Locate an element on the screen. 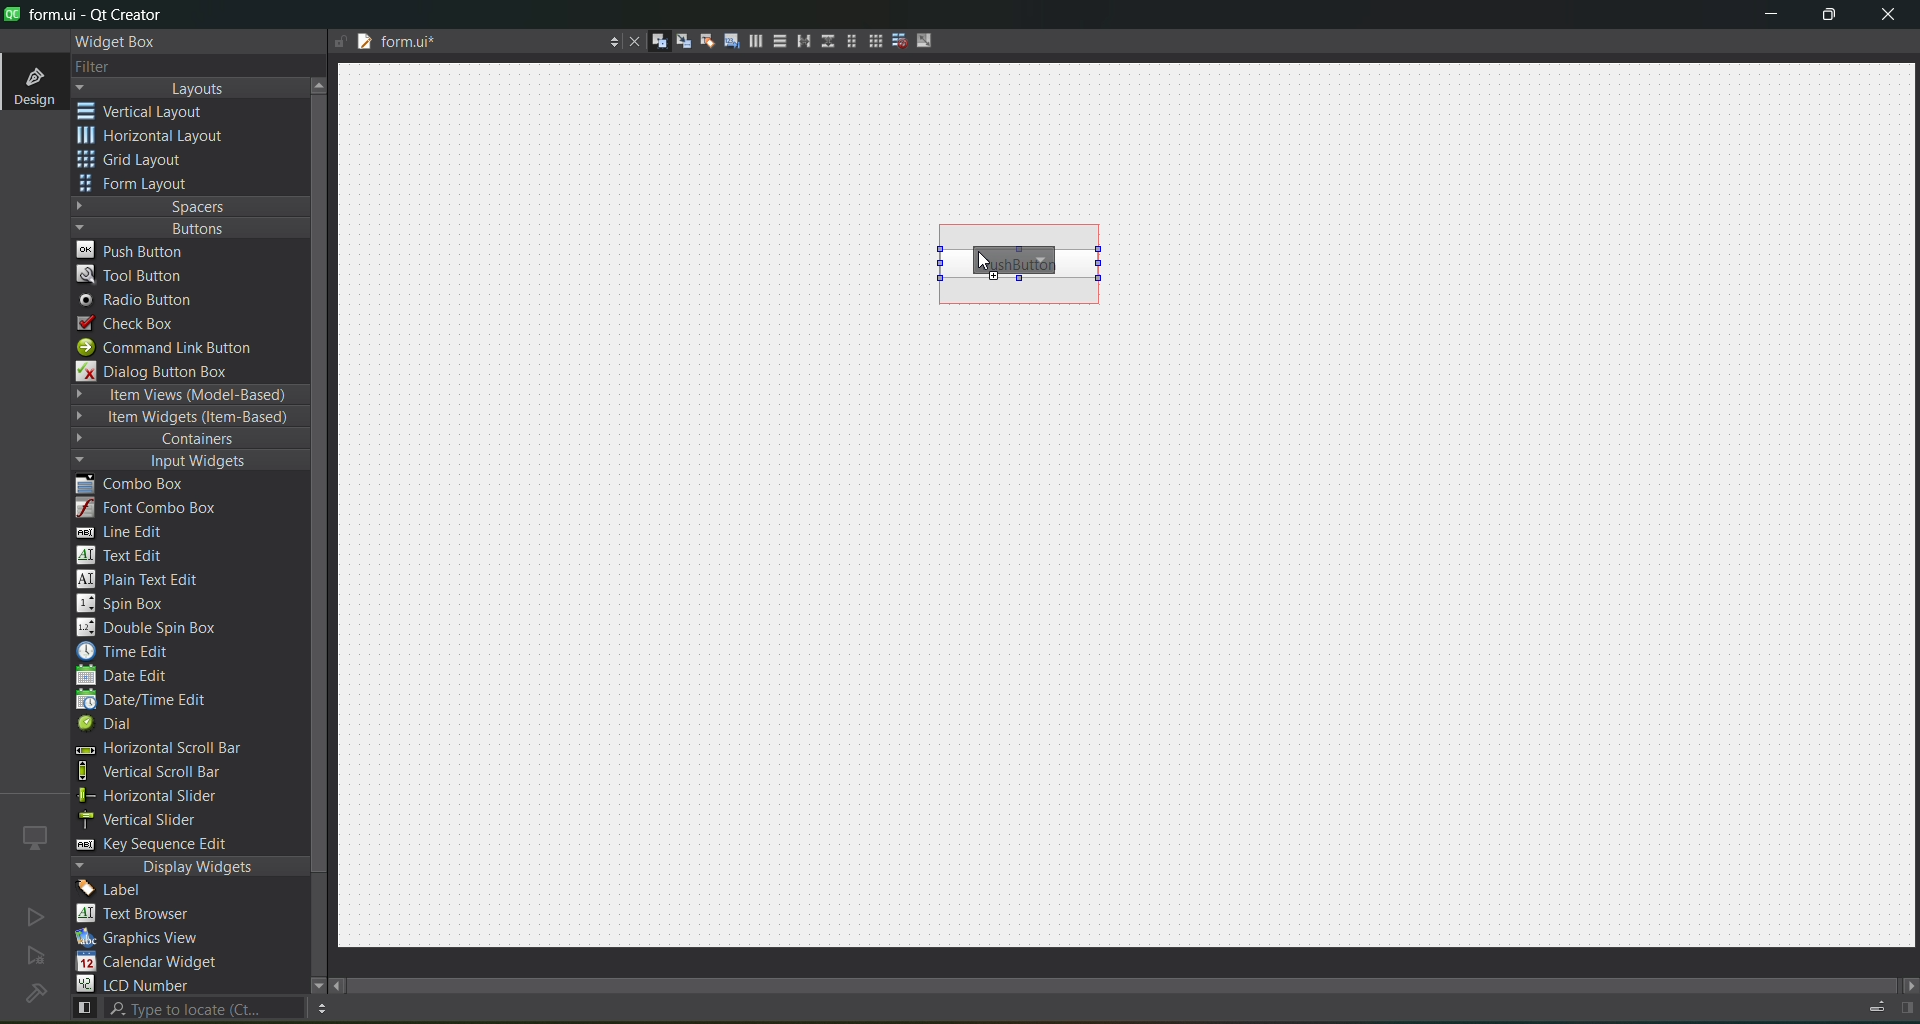 Image resolution: width=1920 pixels, height=1024 pixels. item widgets is located at coordinates (186, 418).